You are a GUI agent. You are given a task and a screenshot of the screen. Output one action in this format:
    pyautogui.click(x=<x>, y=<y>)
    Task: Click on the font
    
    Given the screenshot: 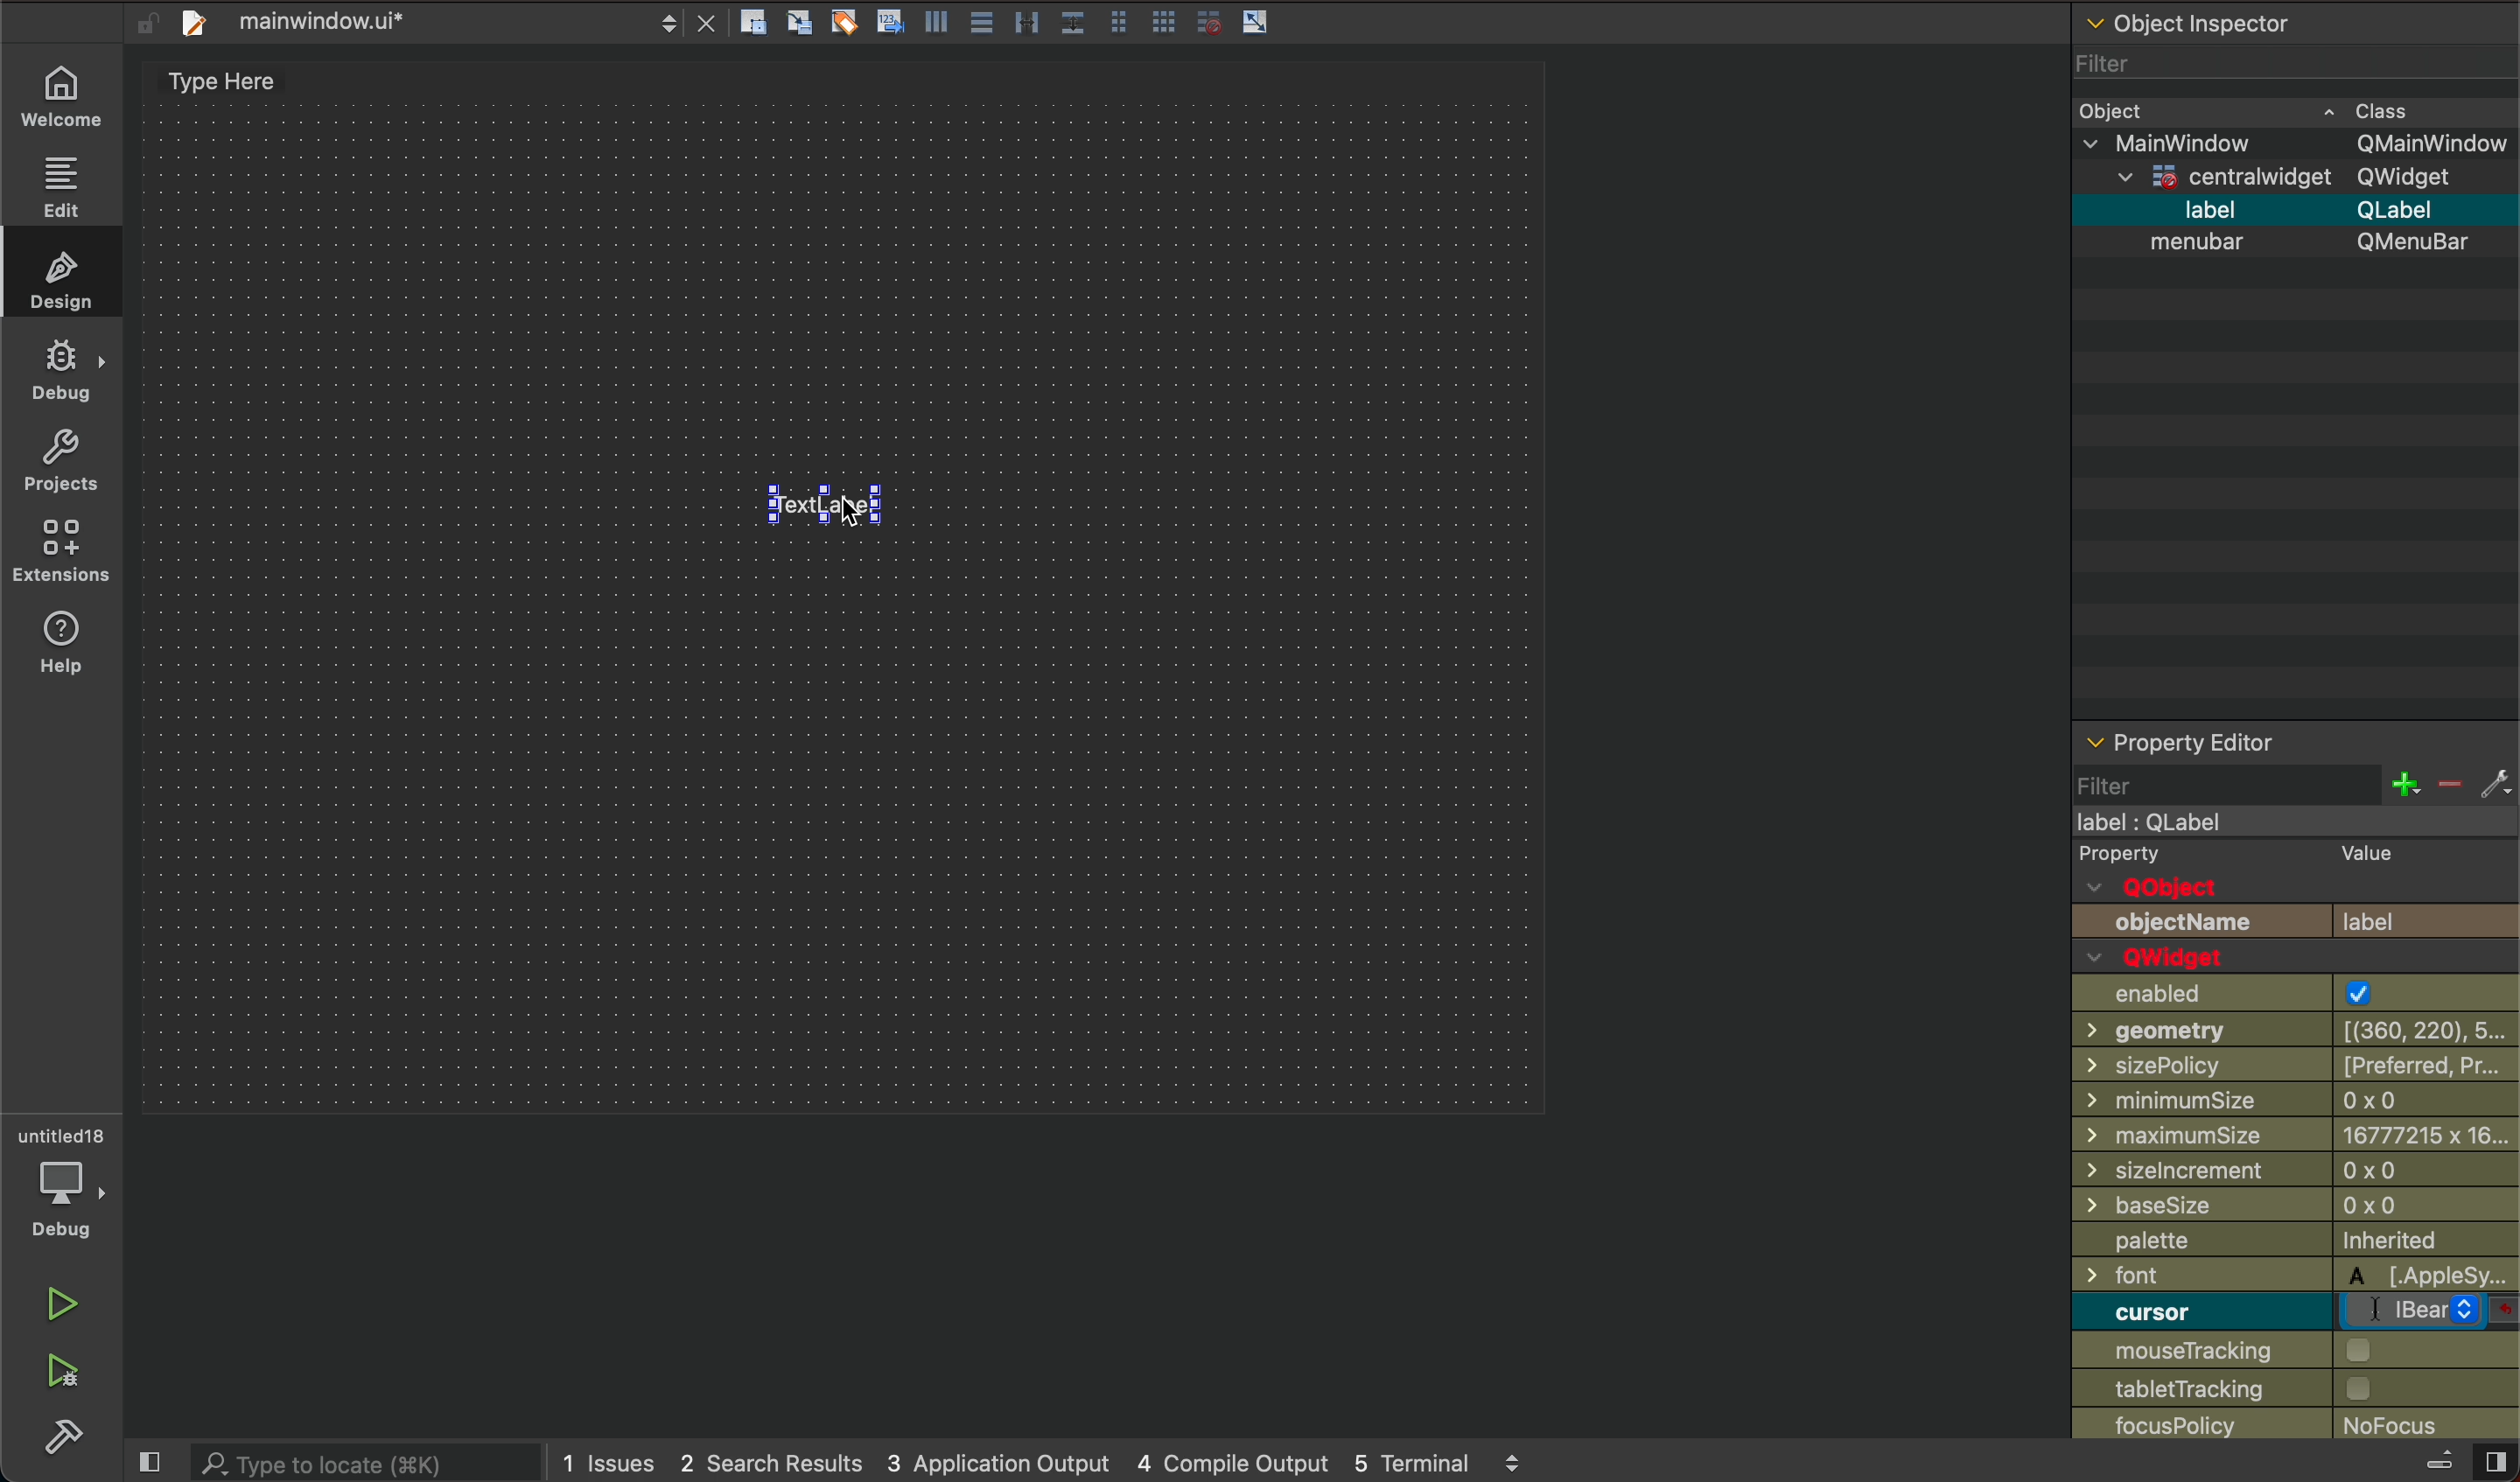 What is the action you would take?
    pyautogui.click(x=2136, y=1273)
    